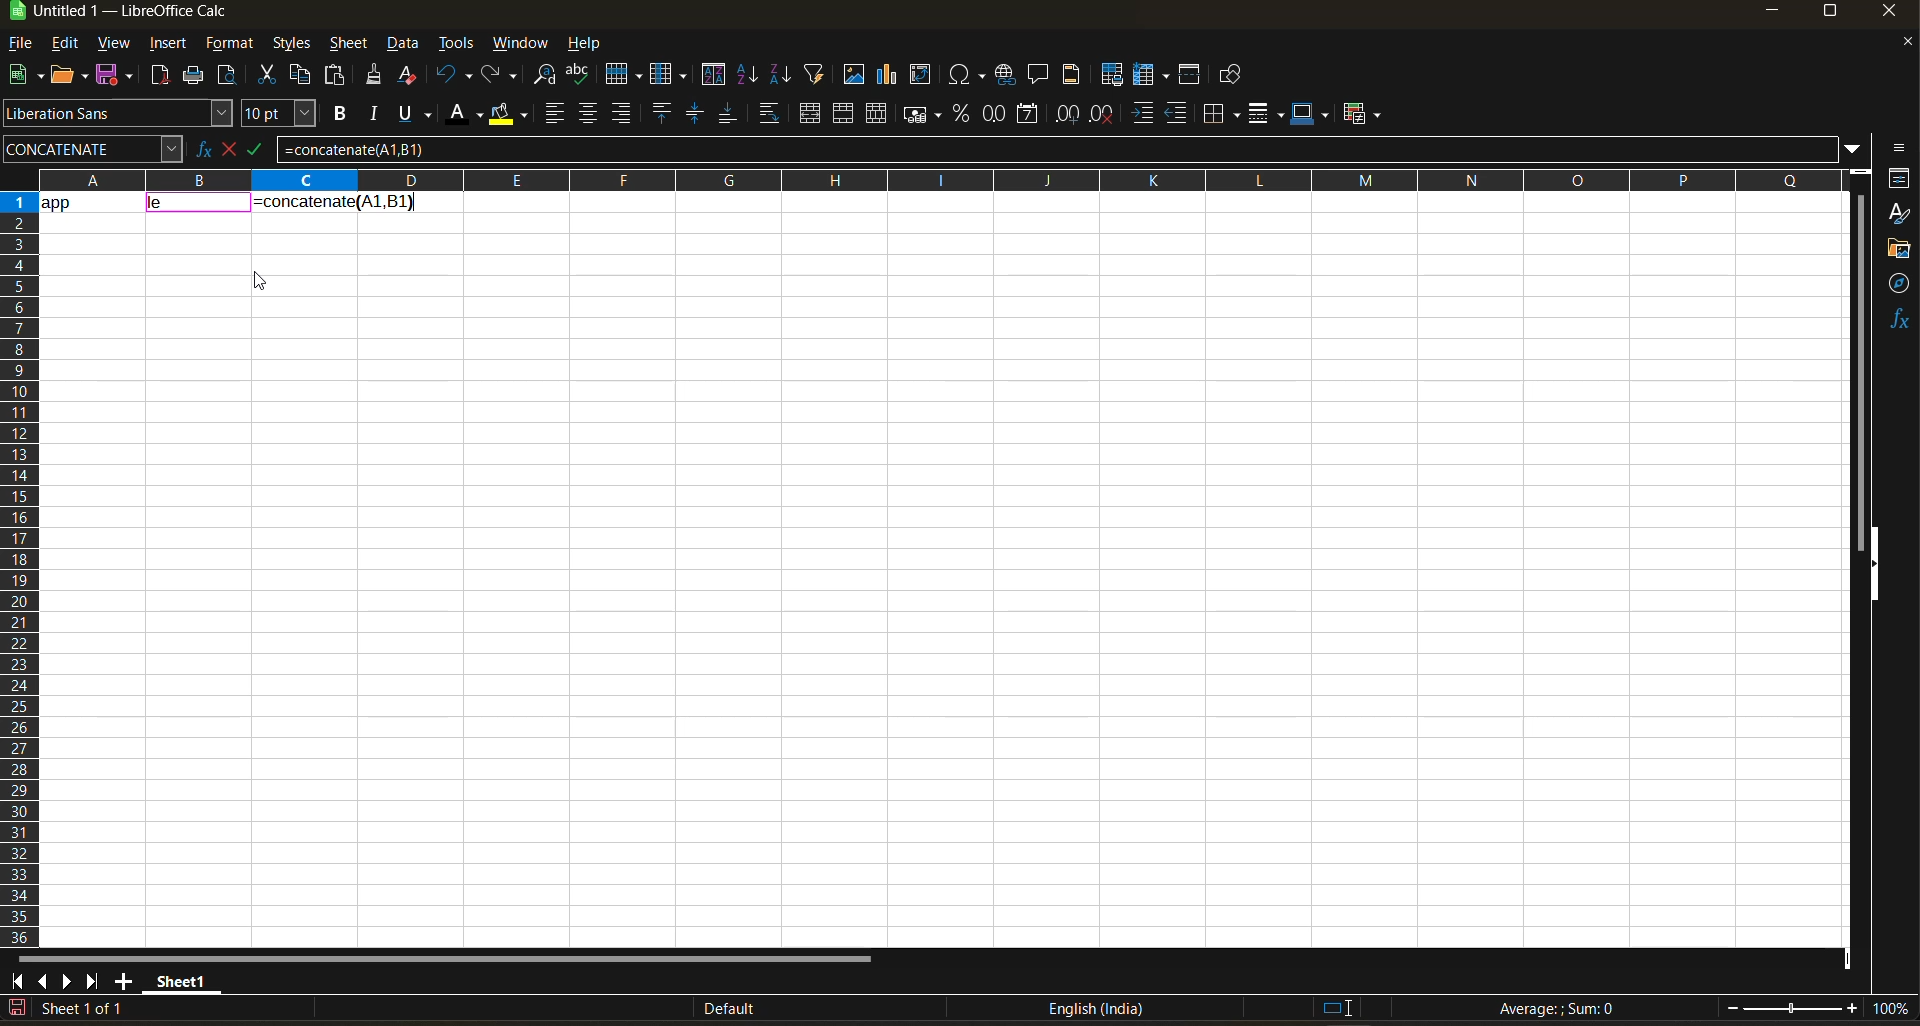  What do you see at coordinates (1900, 47) in the screenshot?
I see `close document` at bounding box center [1900, 47].